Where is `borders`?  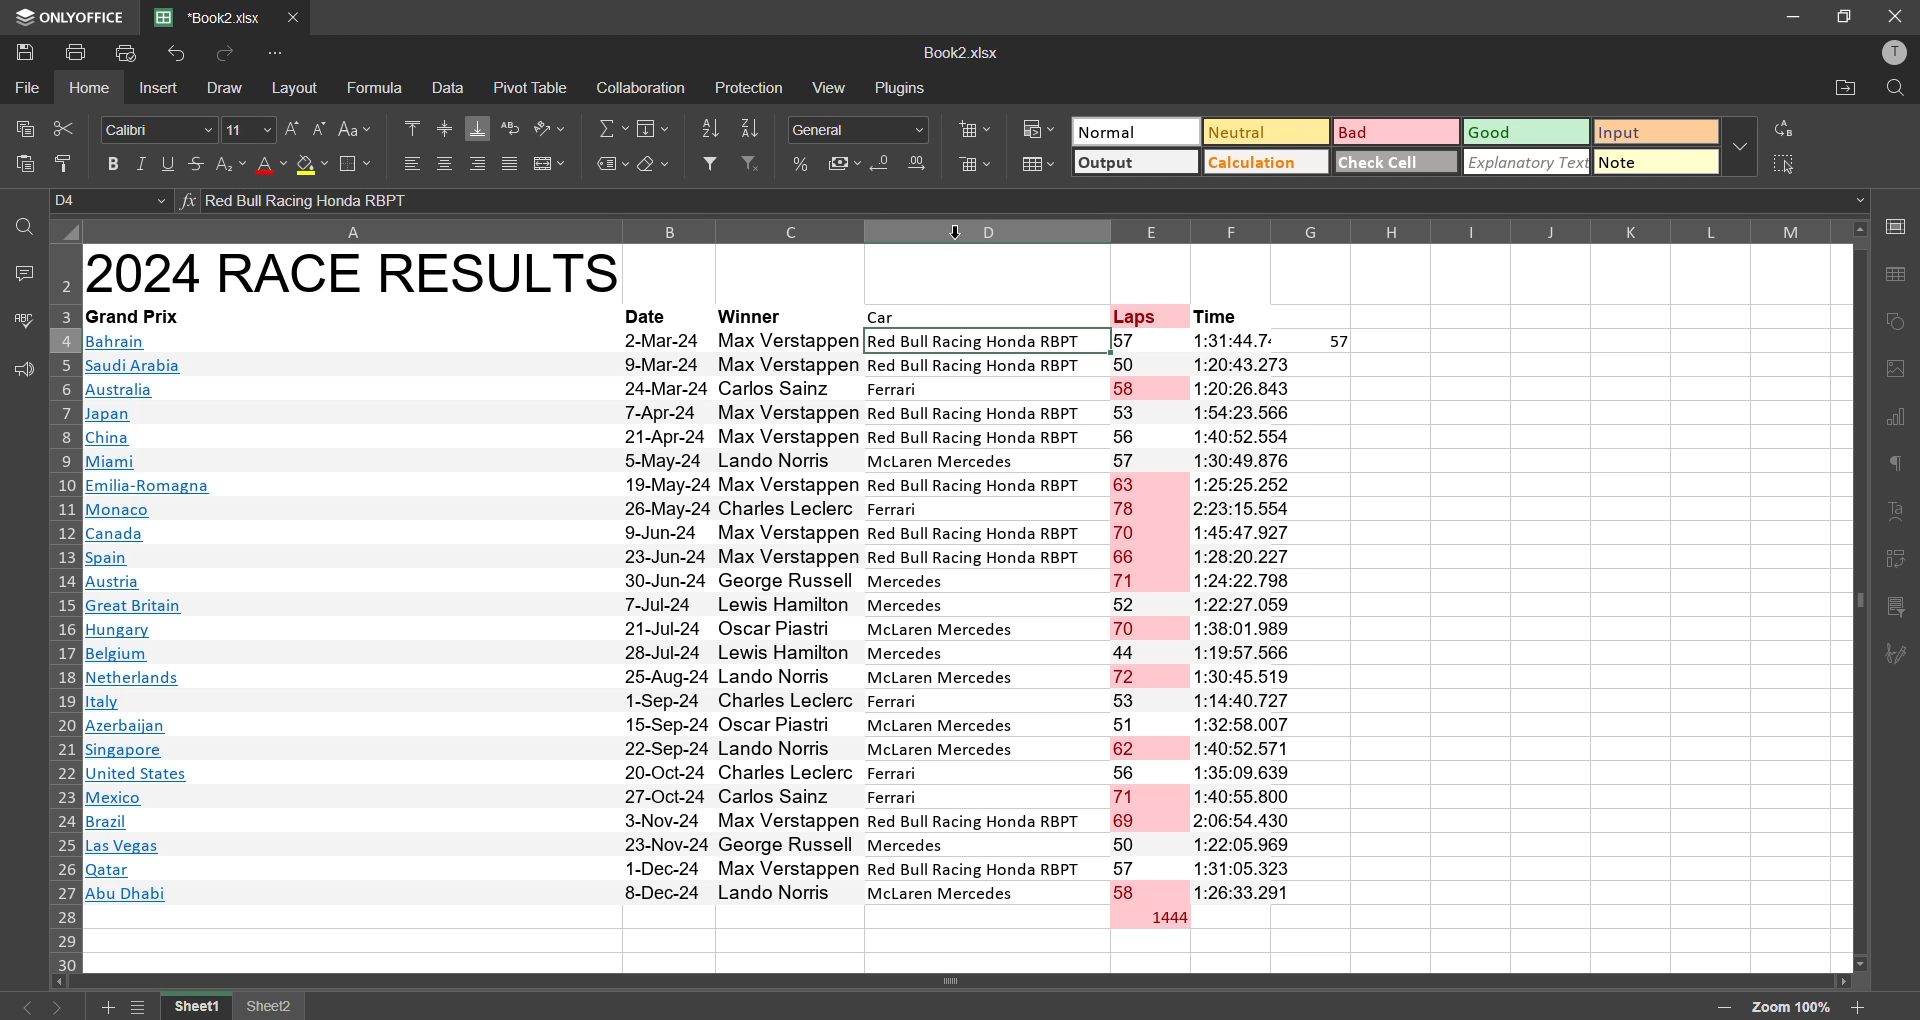 borders is located at coordinates (355, 165).